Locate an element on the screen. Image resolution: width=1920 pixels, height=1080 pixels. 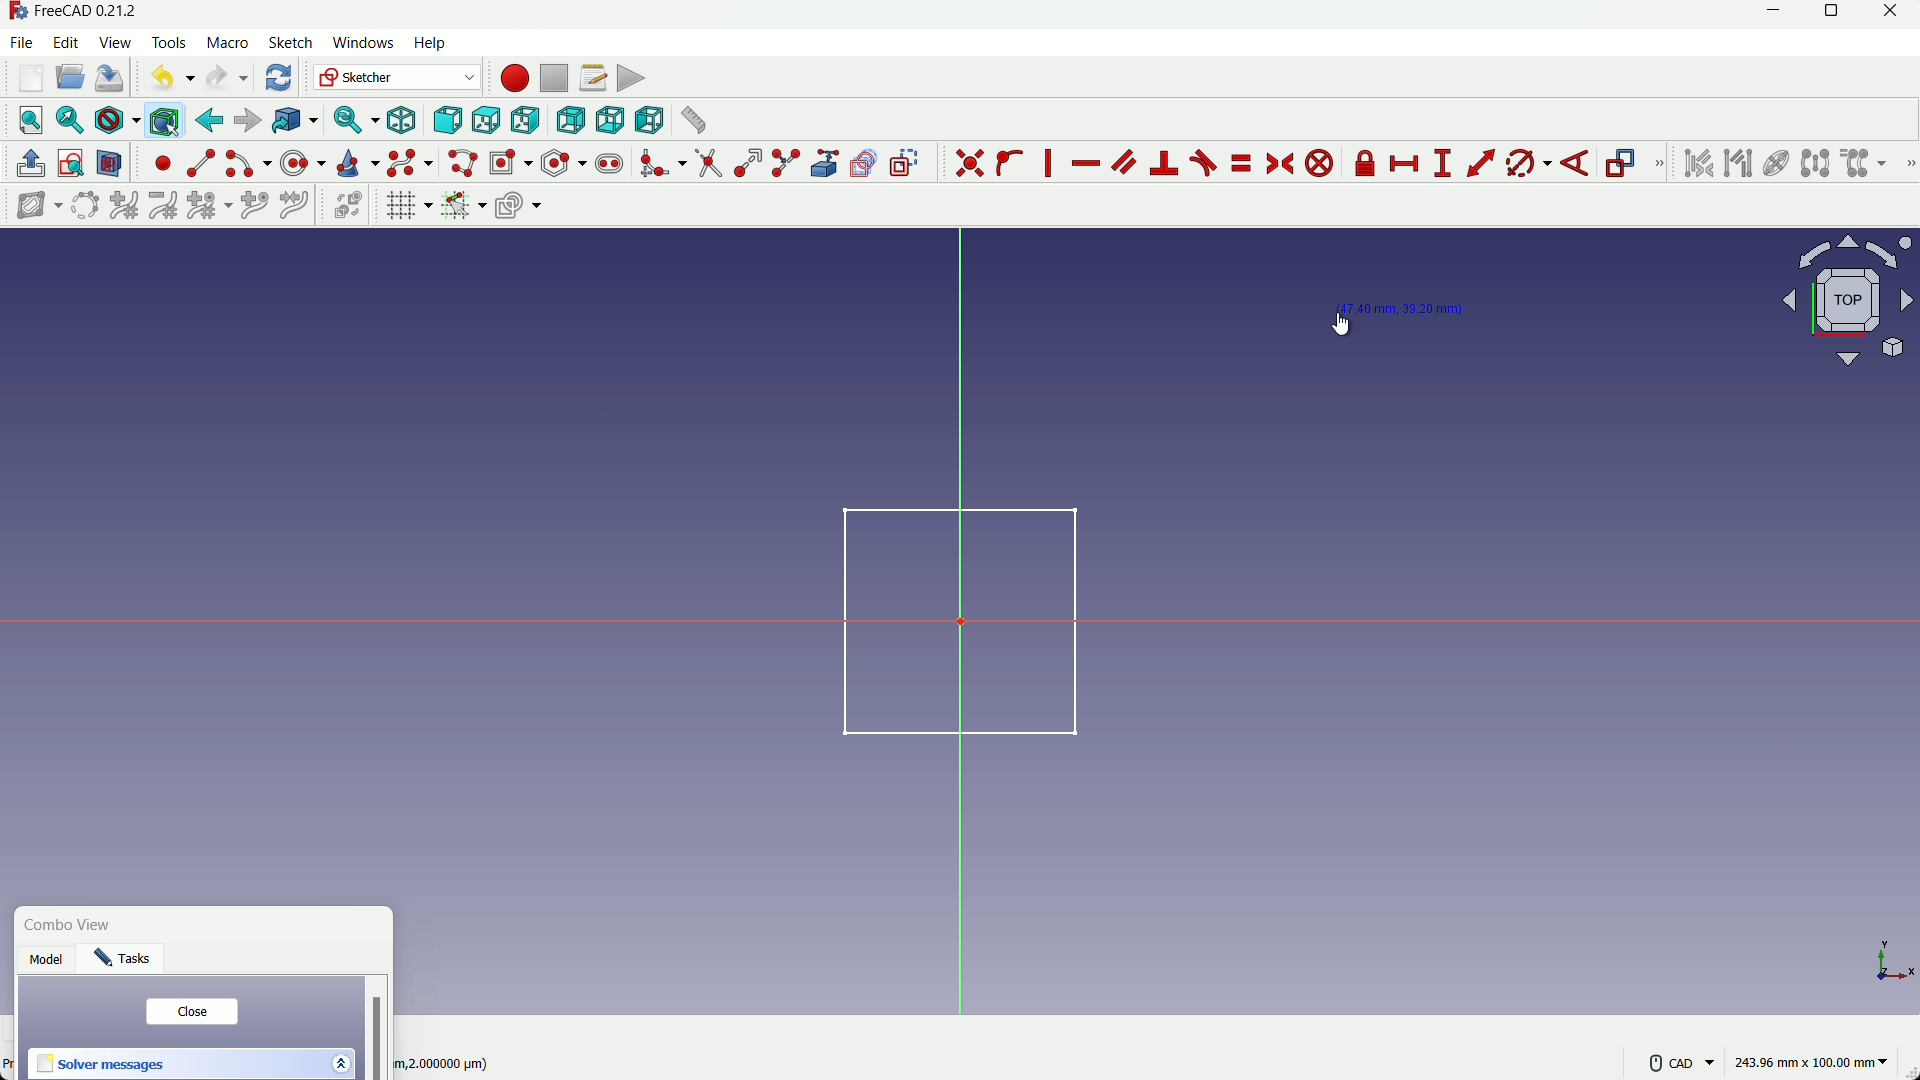
isometric view is located at coordinates (402, 121).